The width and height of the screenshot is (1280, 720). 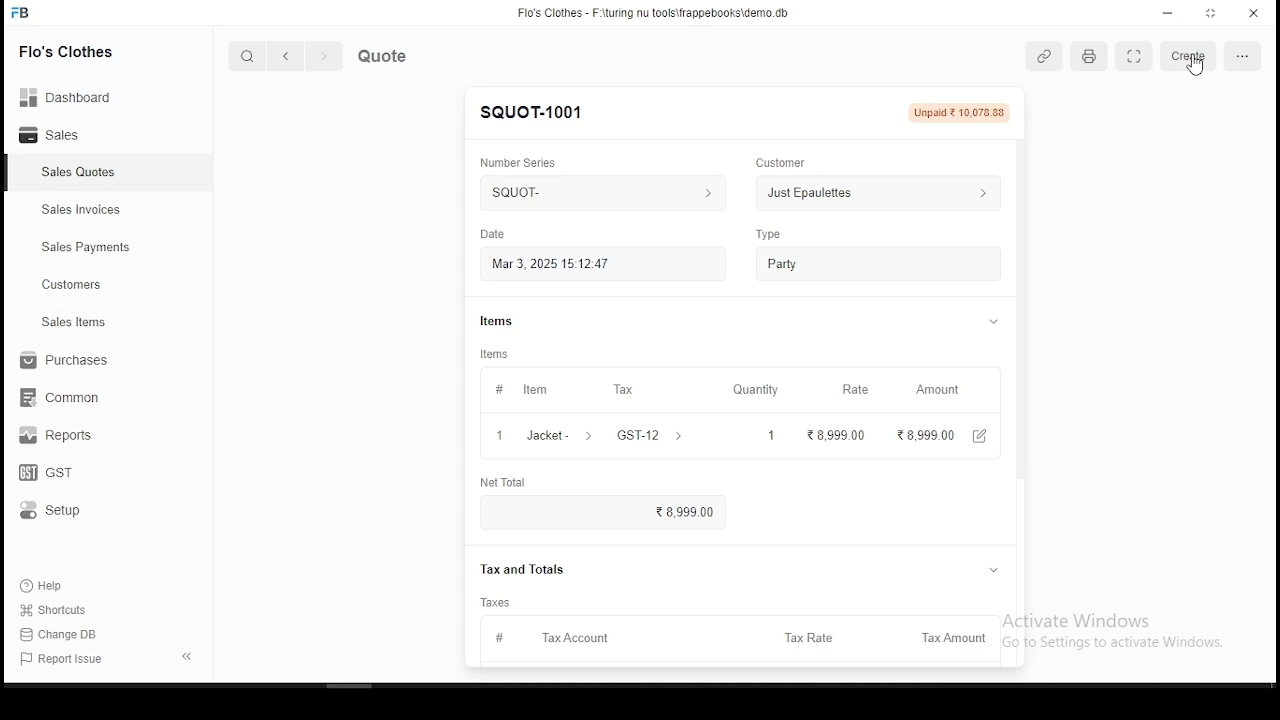 What do you see at coordinates (64, 362) in the screenshot?
I see `purchases` at bounding box center [64, 362].